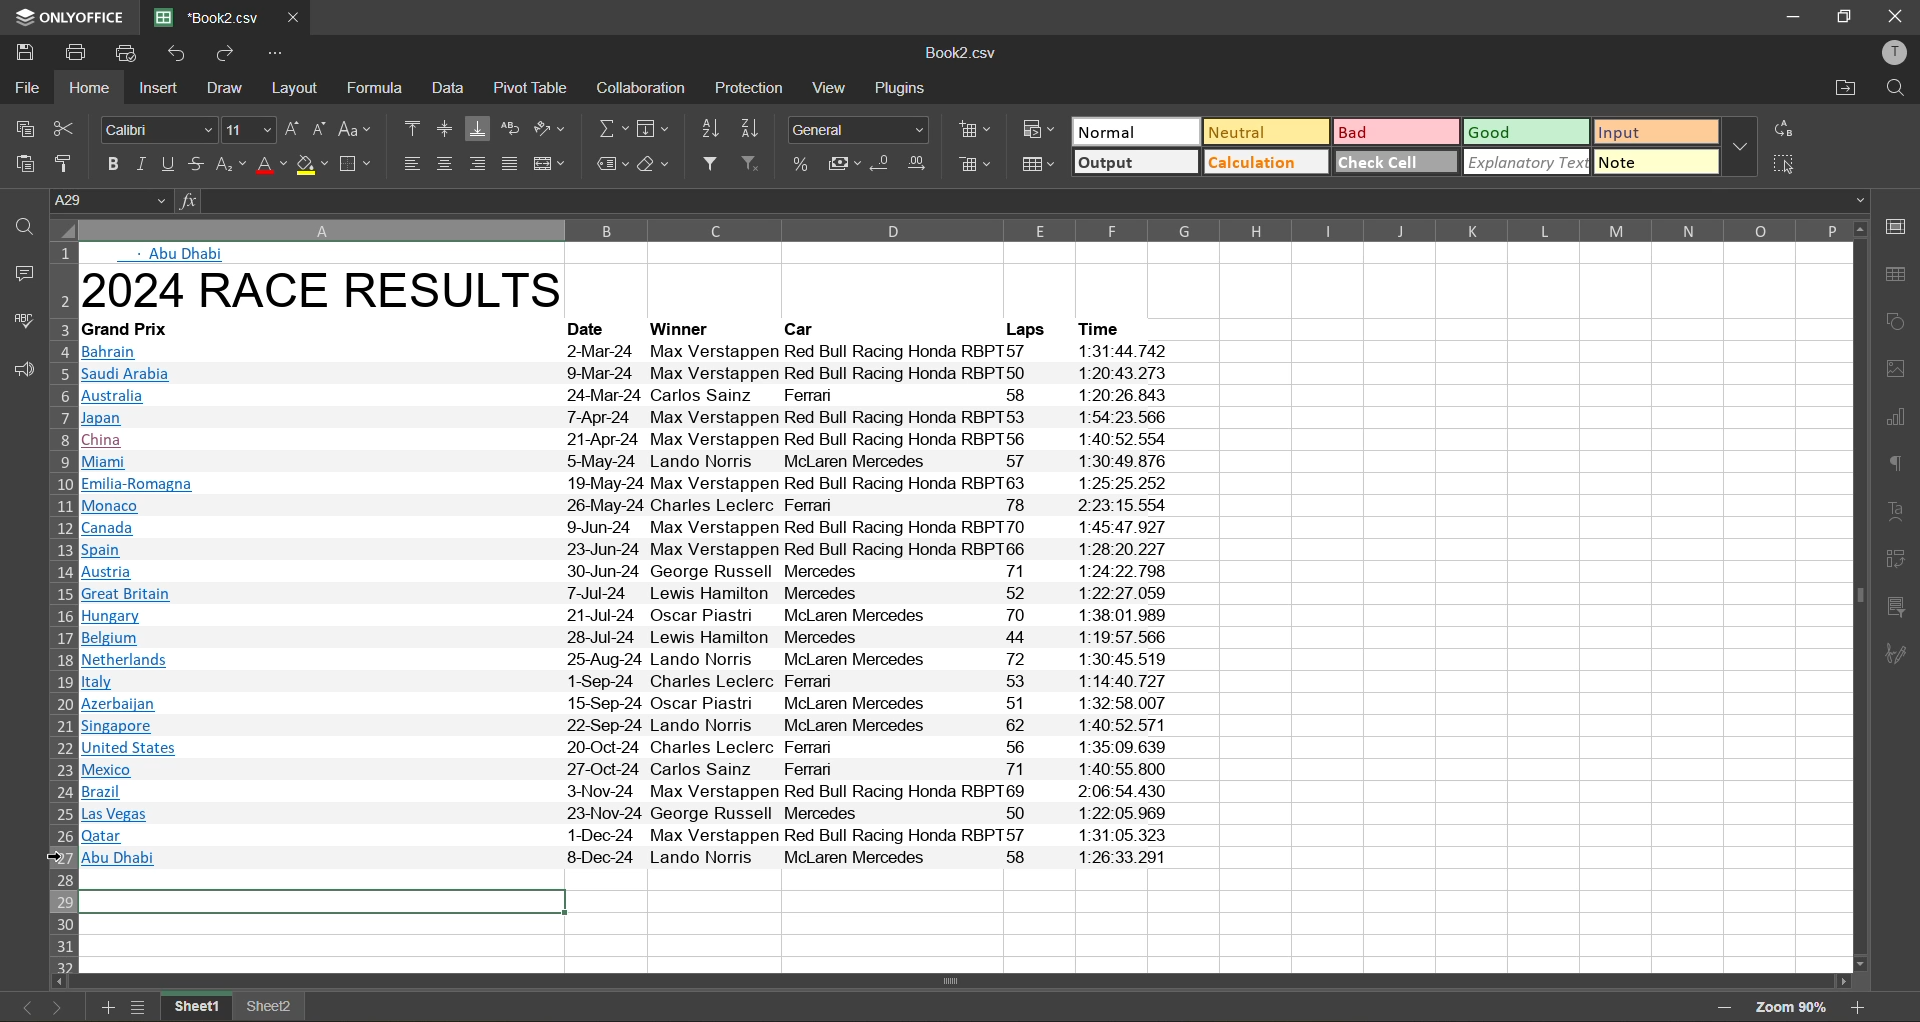 Image resolution: width=1920 pixels, height=1022 pixels. Describe the element at coordinates (169, 166) in the screenshot. I see `underline` at that location.